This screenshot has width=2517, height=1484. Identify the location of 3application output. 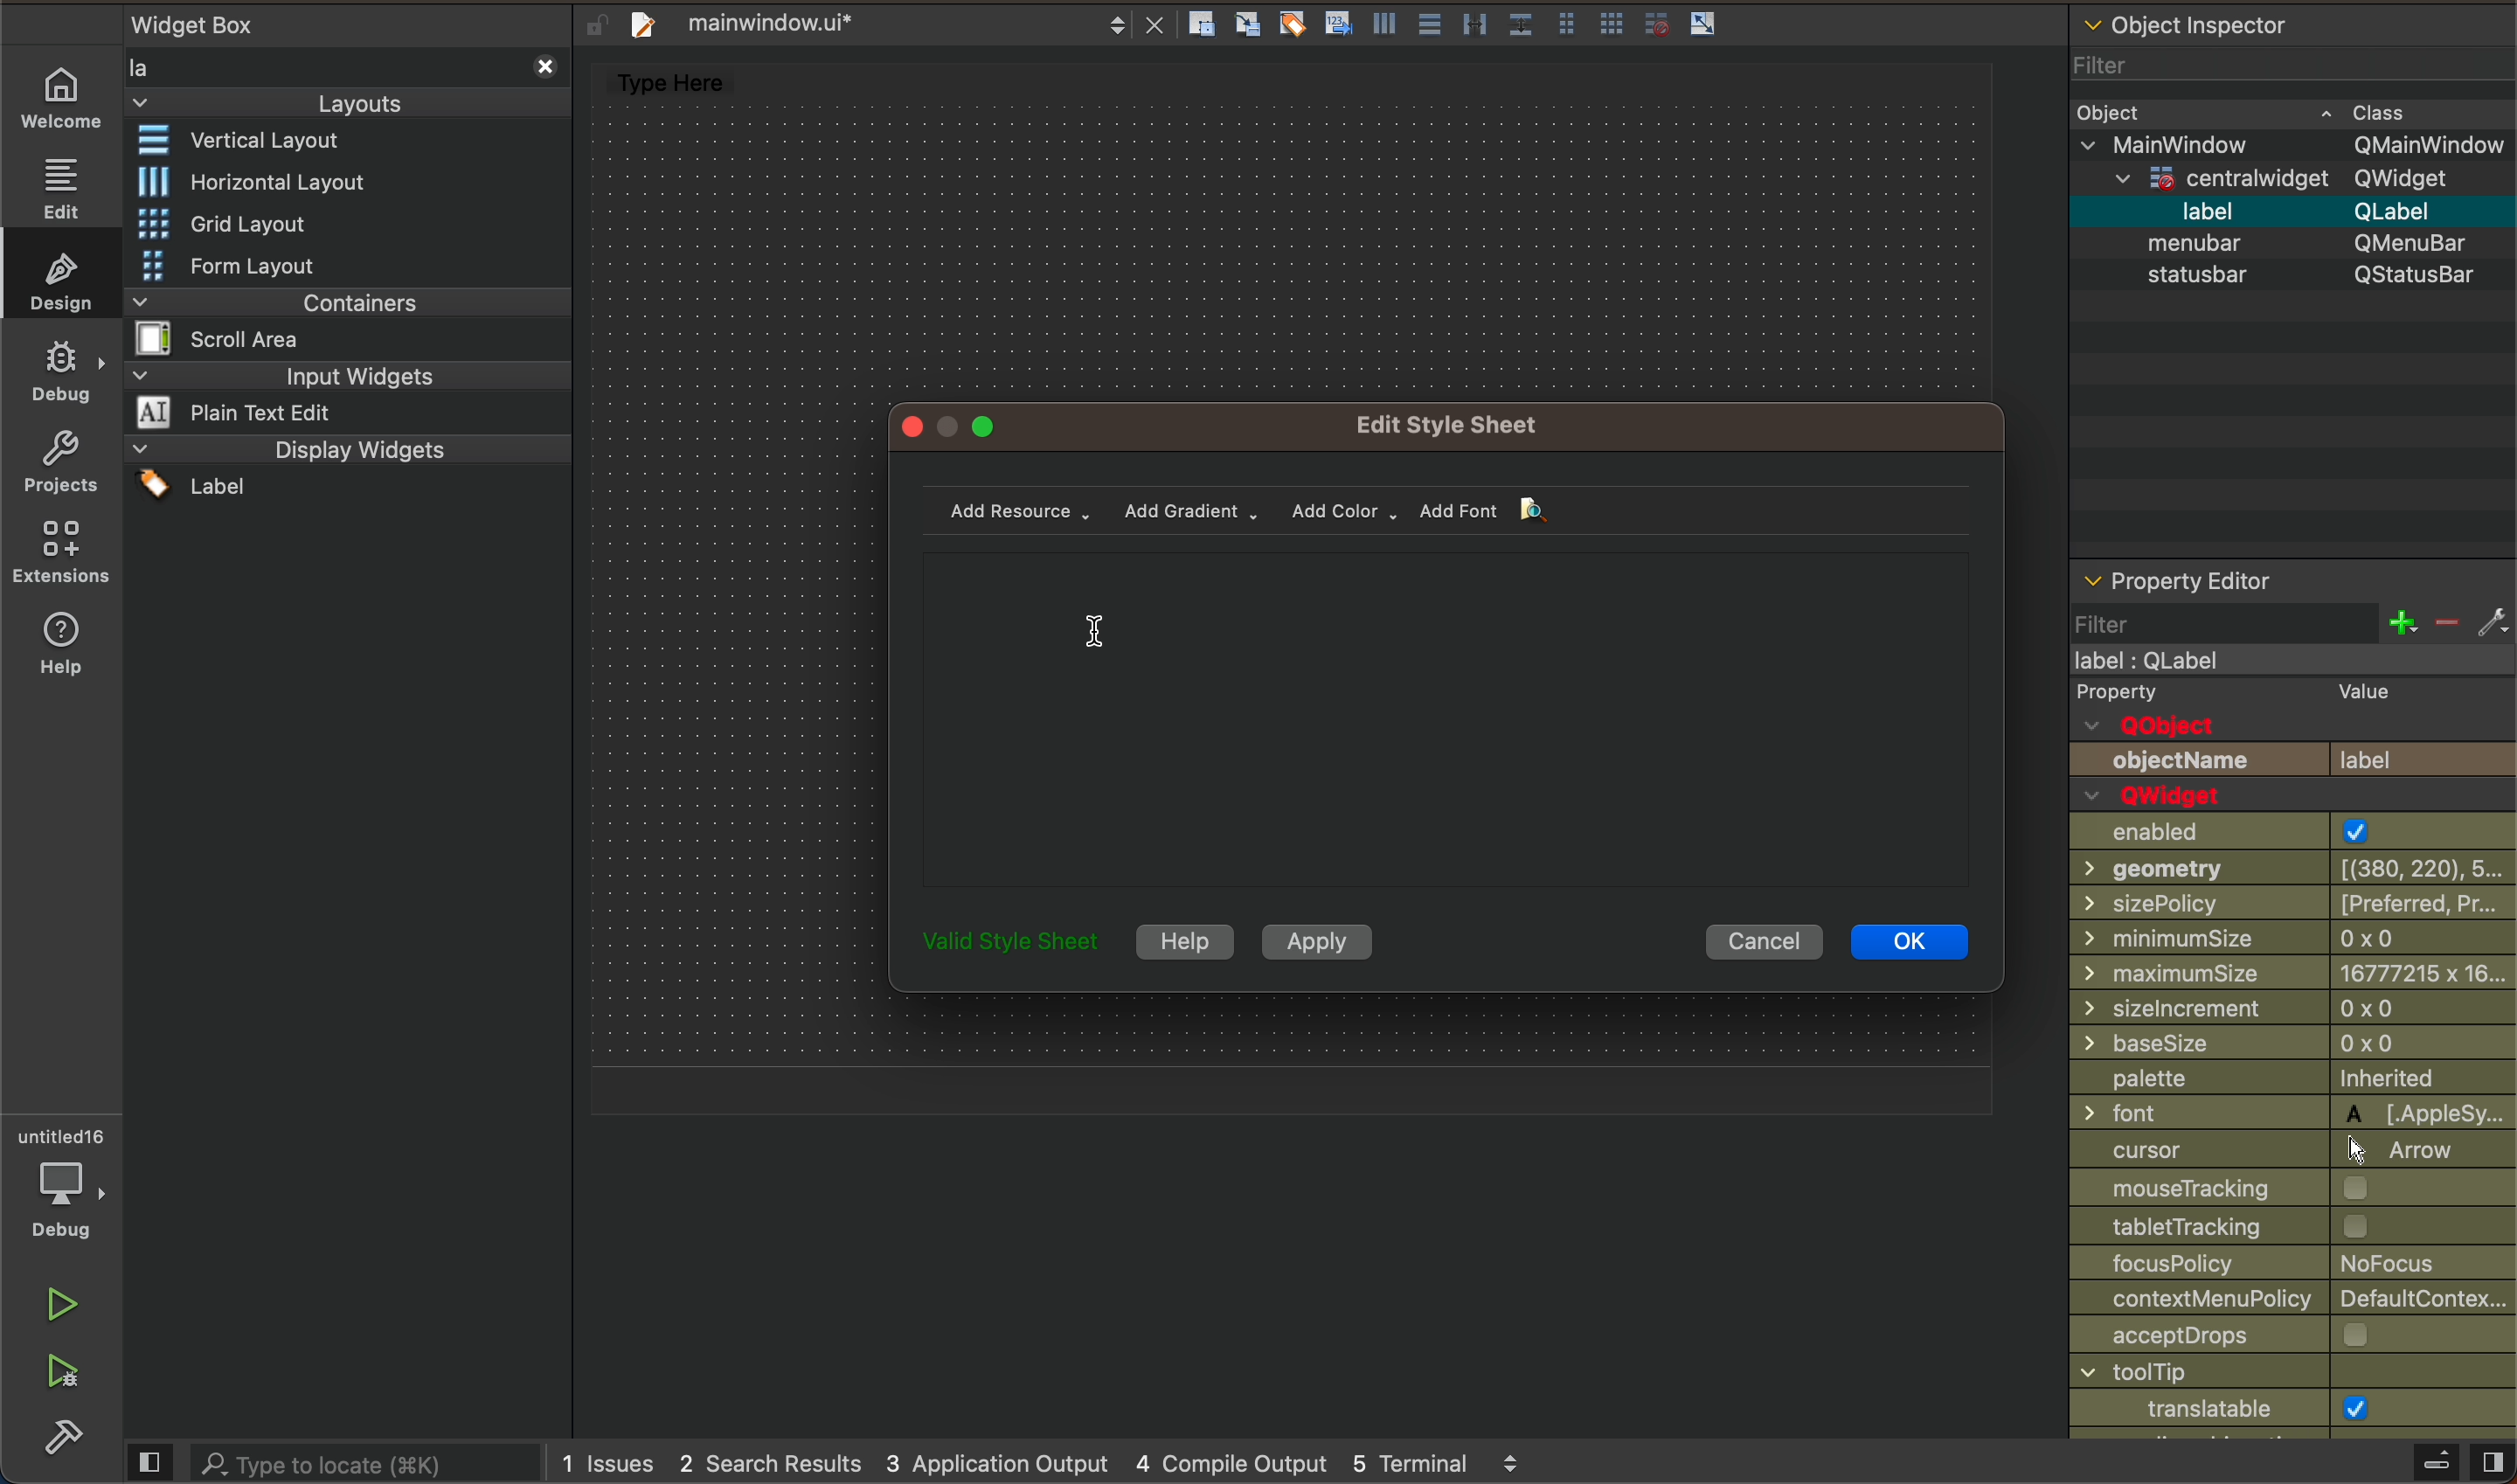
(1006, 1462).